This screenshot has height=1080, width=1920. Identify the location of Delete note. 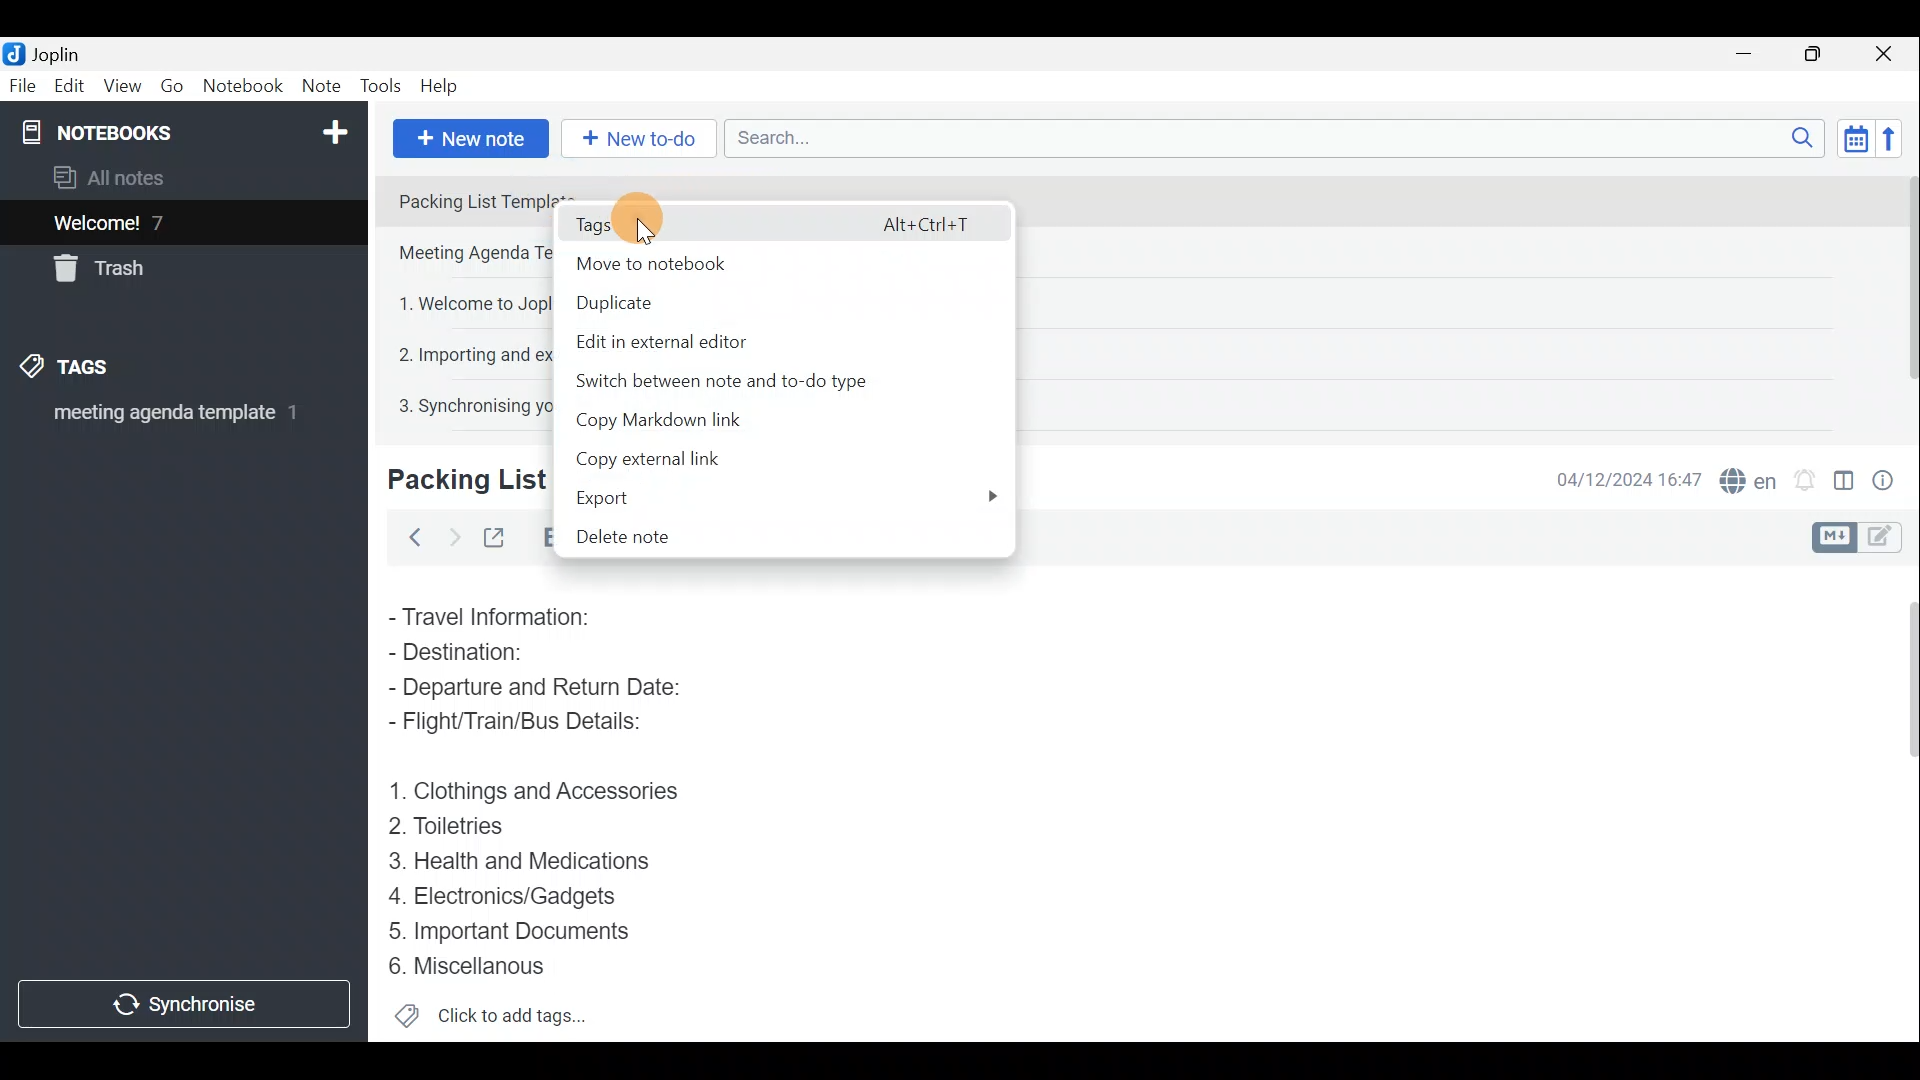
(647, 534).